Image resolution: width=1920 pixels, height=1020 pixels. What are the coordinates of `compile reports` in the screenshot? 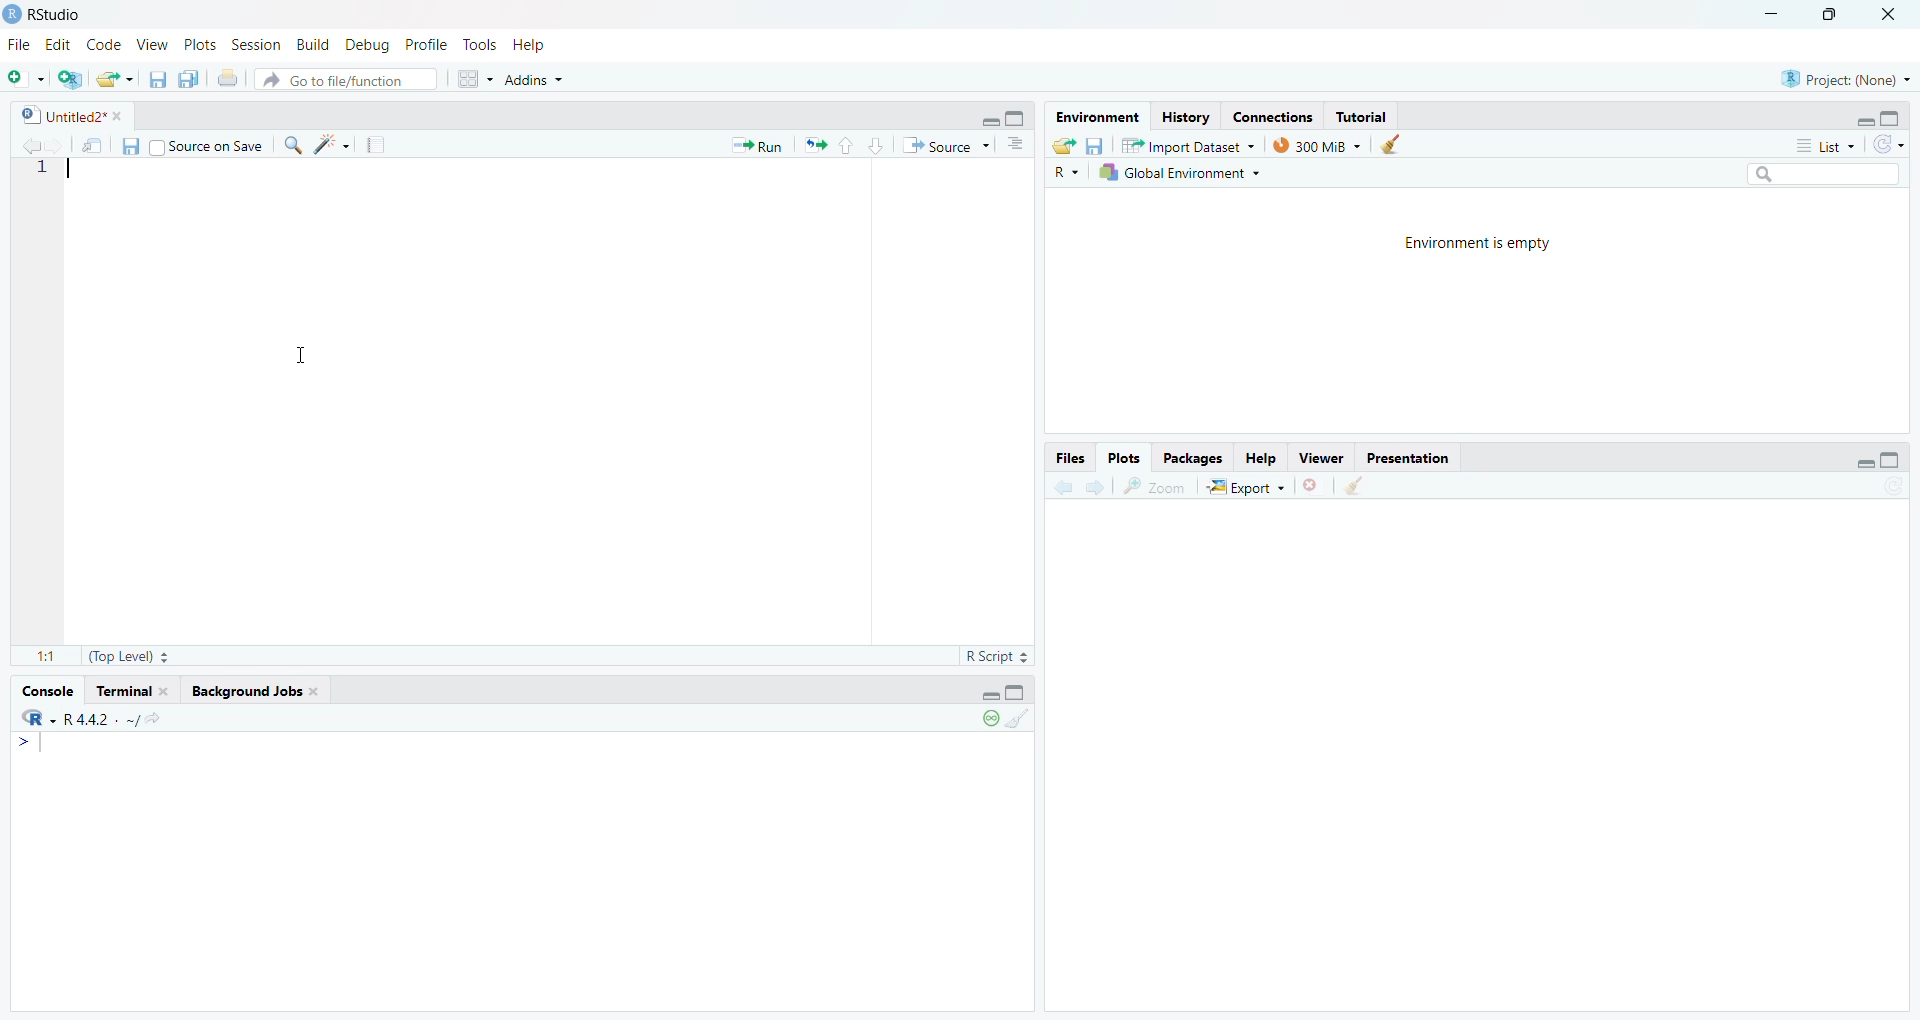 It's located at (376, 146).